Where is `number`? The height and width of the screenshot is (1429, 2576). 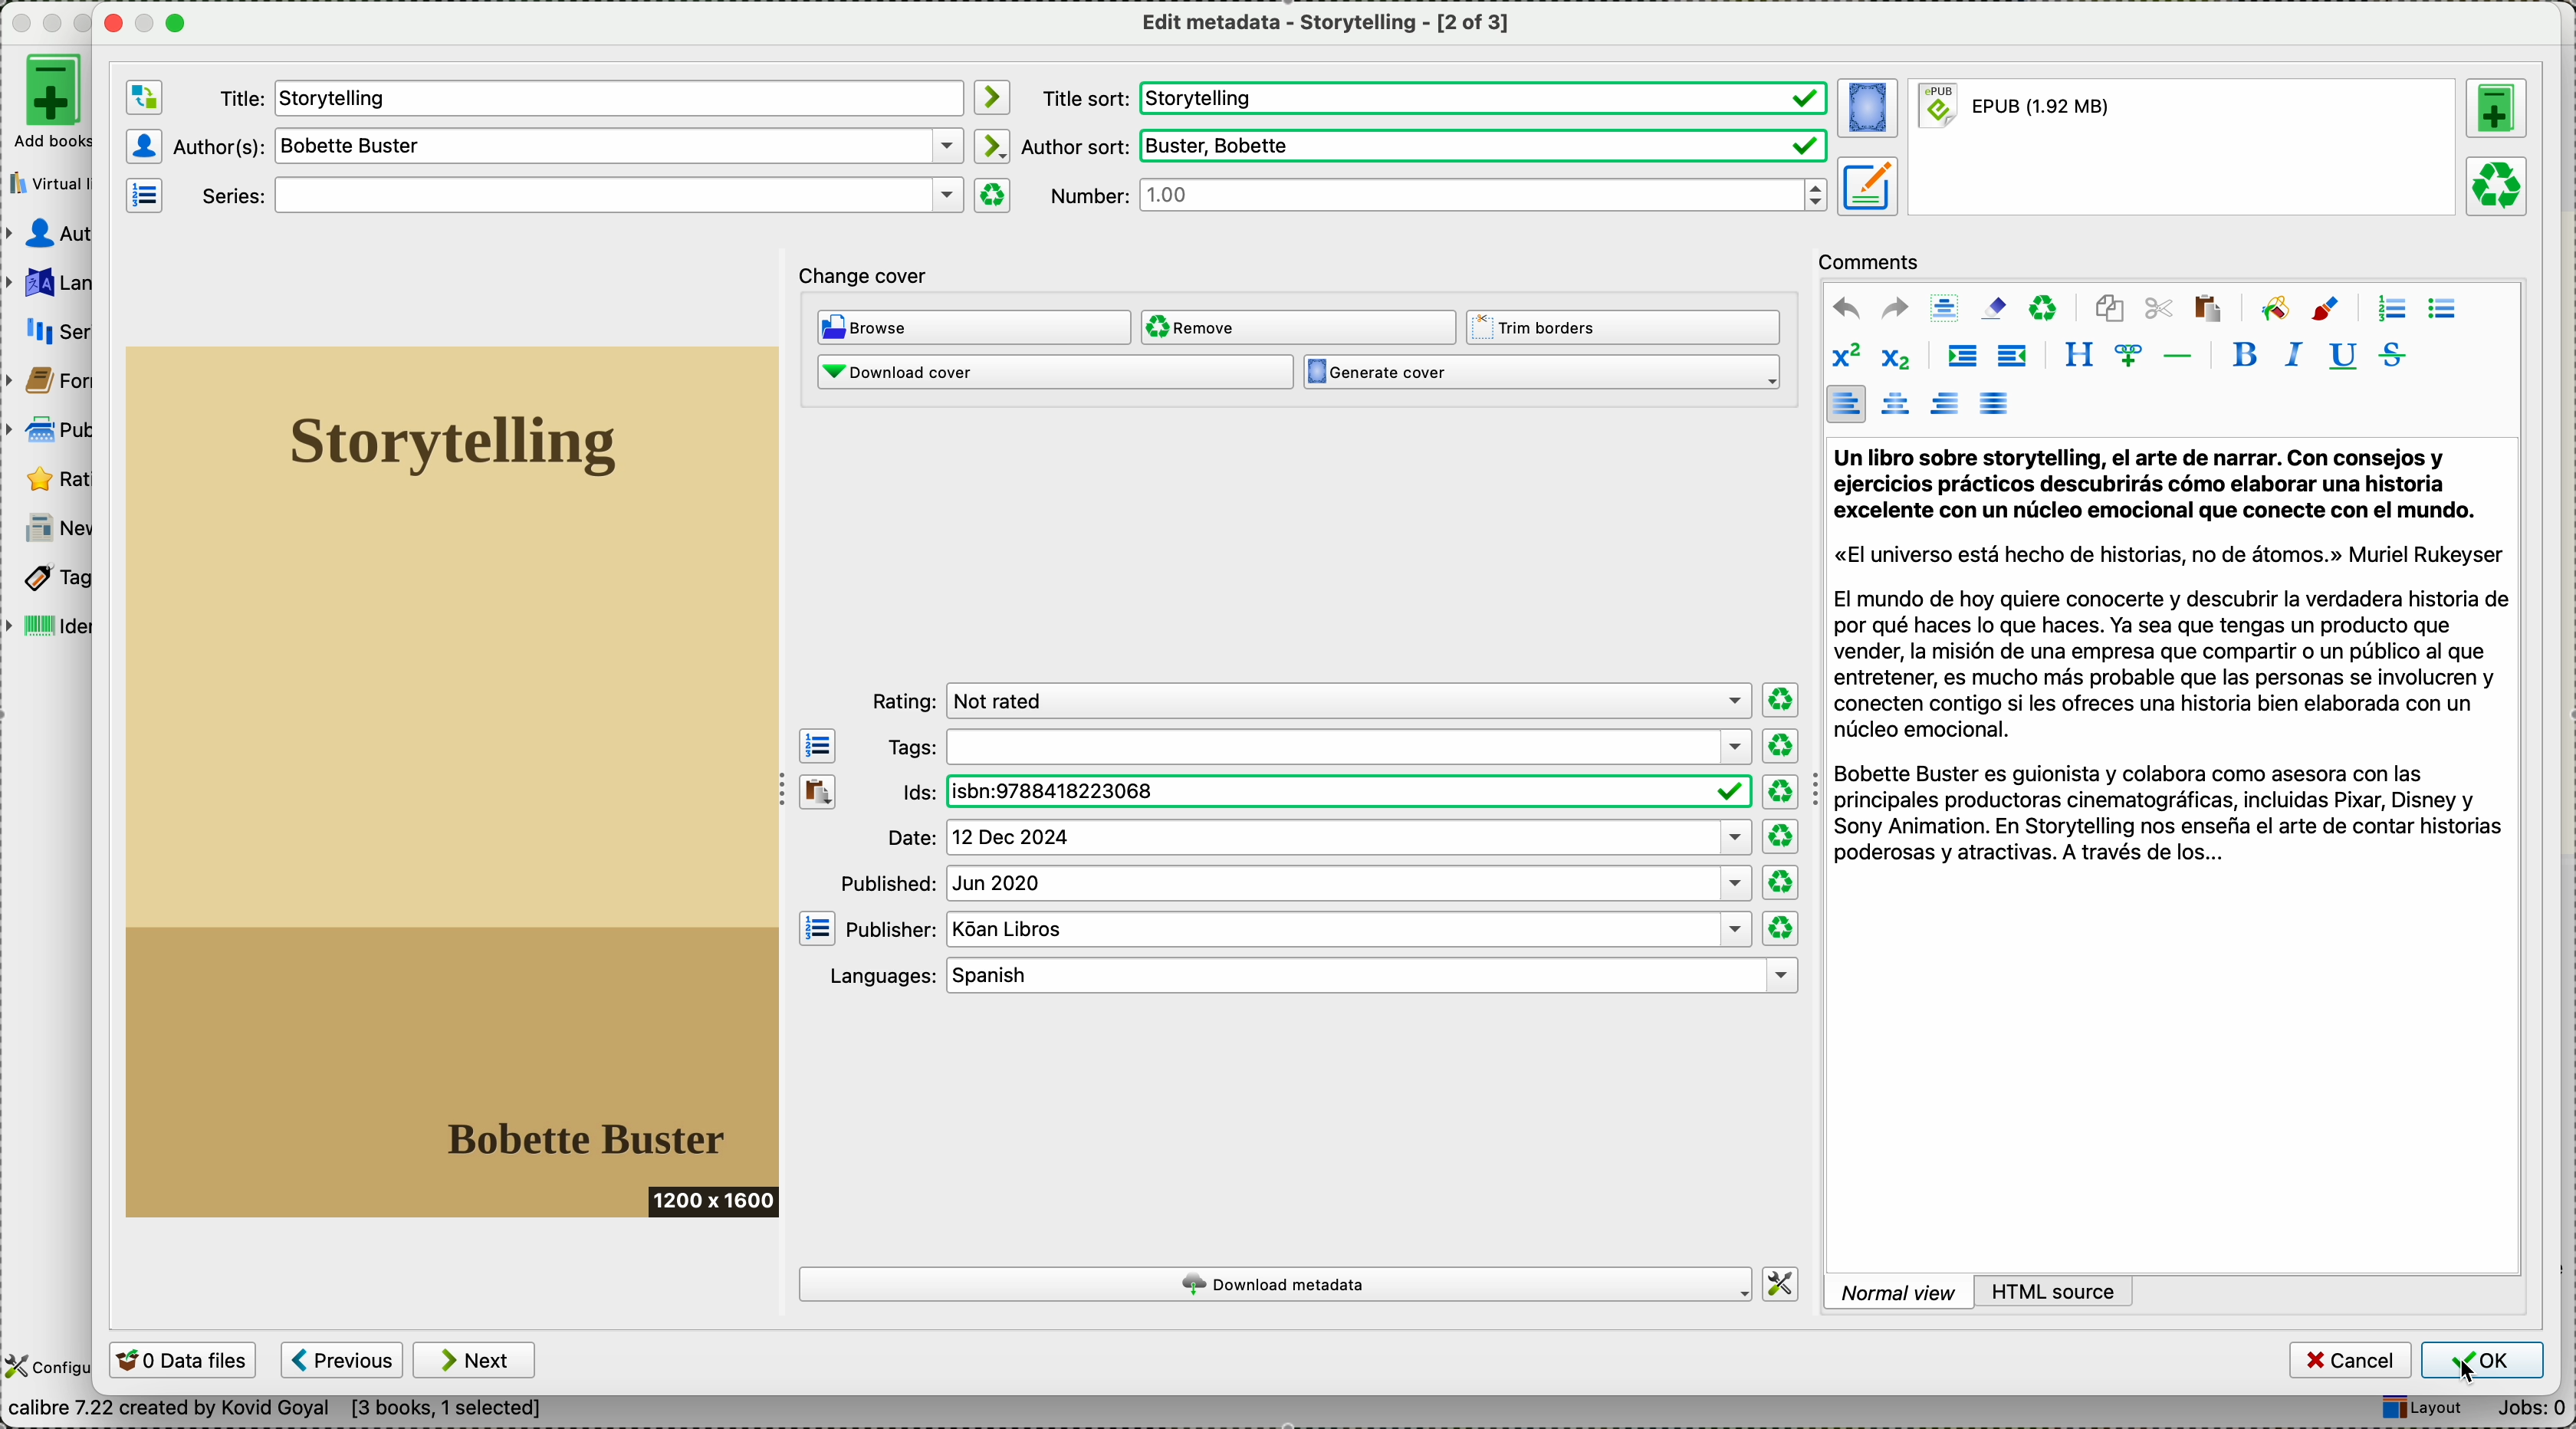 number is located at coordinates (1434, 196).